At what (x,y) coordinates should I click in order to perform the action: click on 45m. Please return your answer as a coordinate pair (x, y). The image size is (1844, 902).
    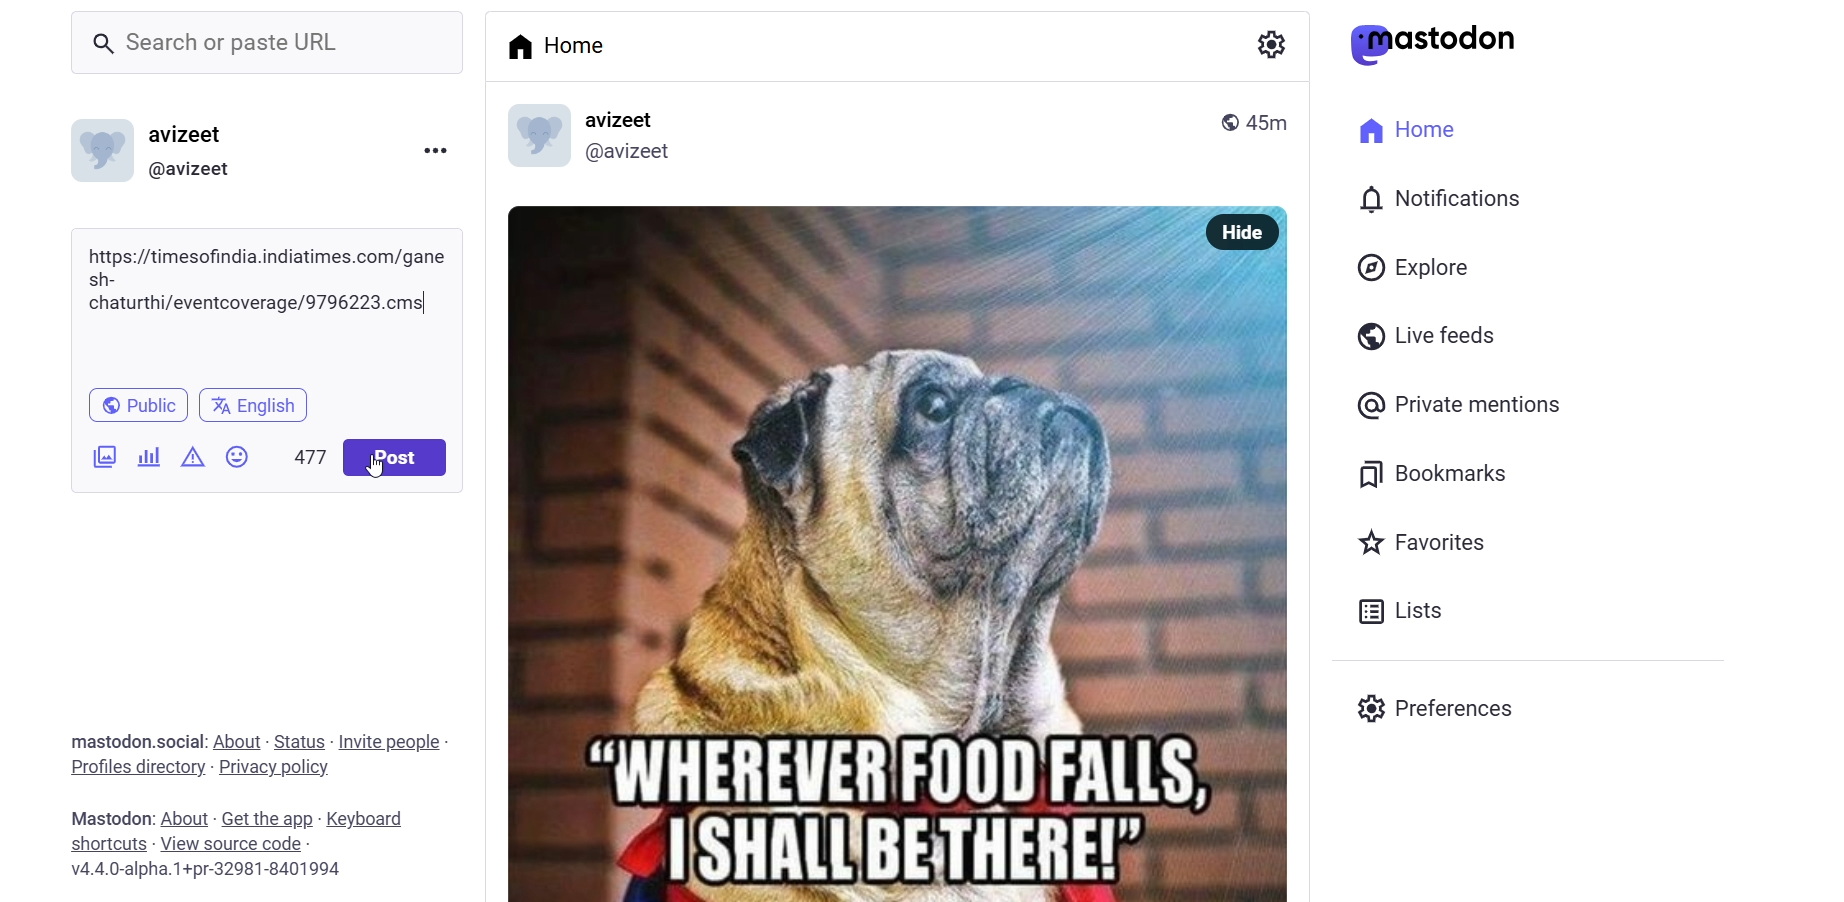
    Looking at the image, I should click on (1260, 126).